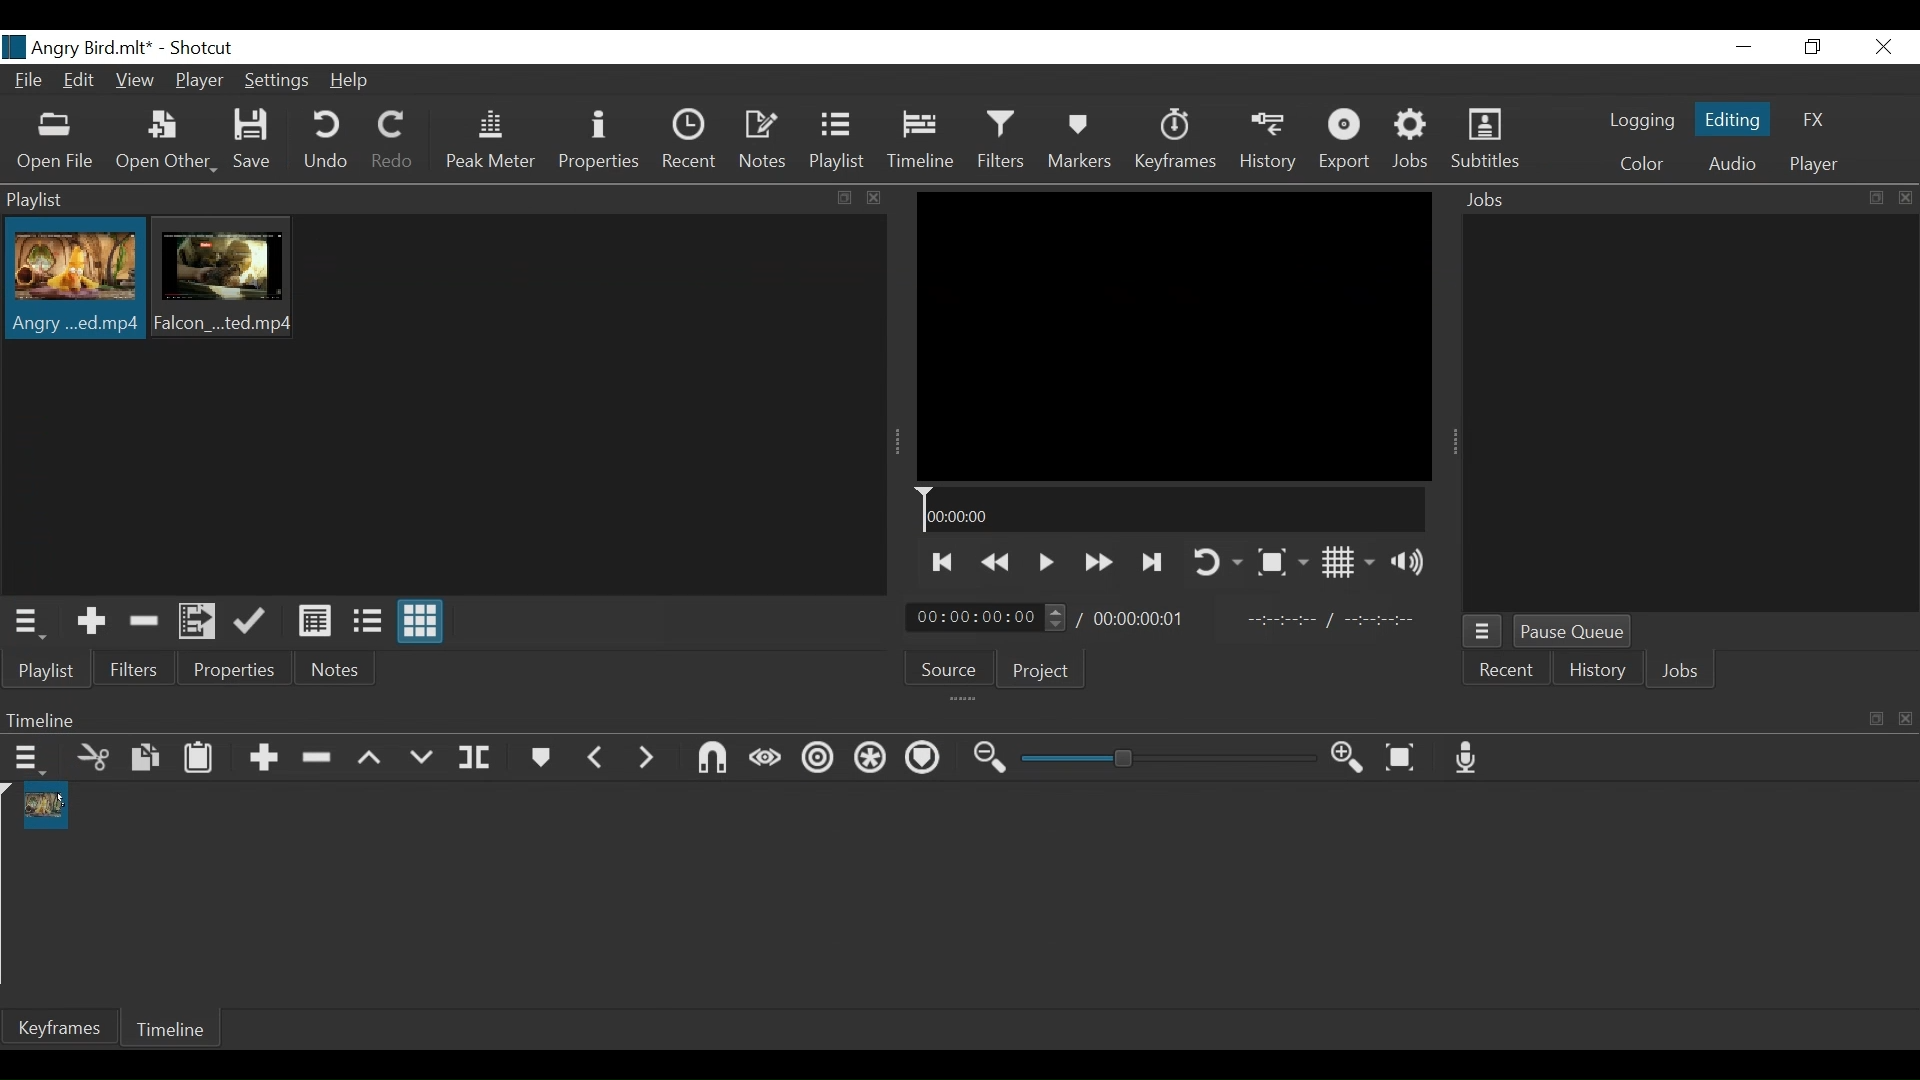  I want to click on History, so click(1595, 669).